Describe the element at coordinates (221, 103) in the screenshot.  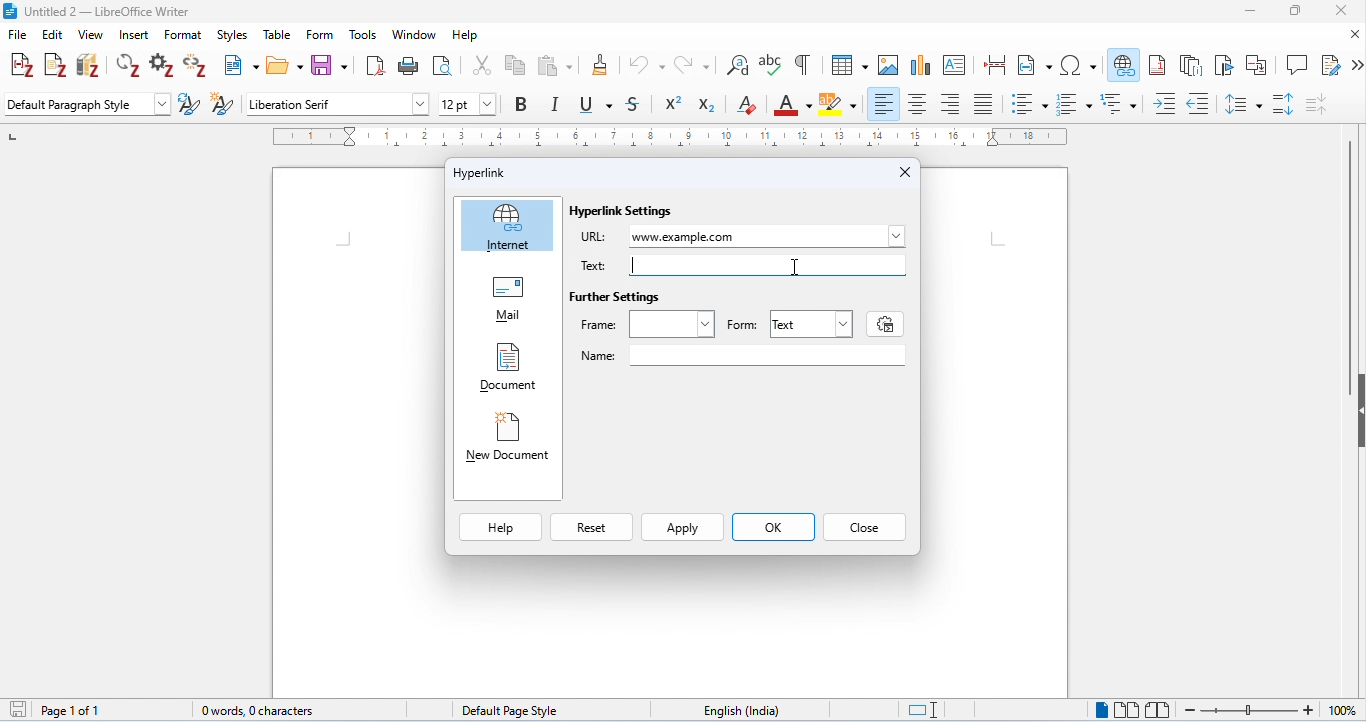
I see `new style from selection` at that location.